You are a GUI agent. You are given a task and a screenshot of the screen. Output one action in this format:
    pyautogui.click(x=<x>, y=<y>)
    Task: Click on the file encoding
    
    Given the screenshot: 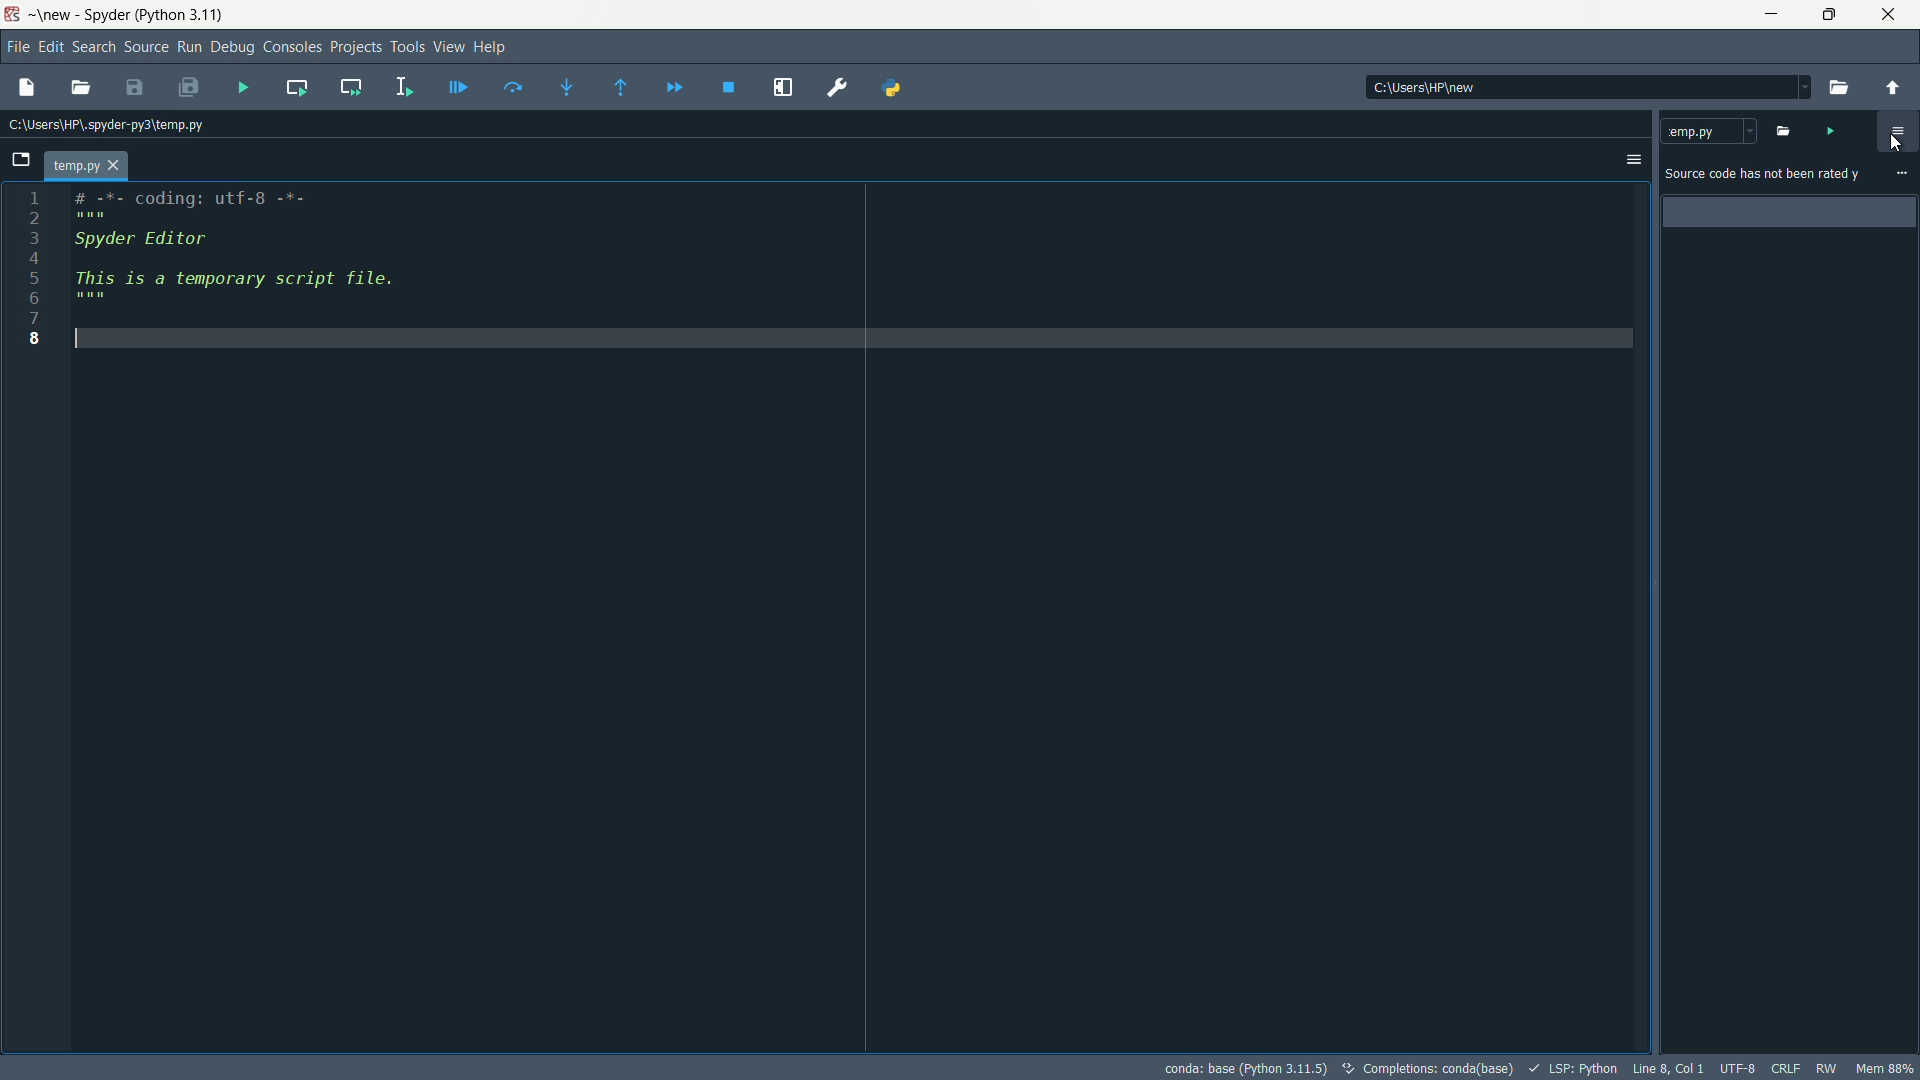 What is the action you would take?
    pyautogui.click(x=1737, y=1067)
    